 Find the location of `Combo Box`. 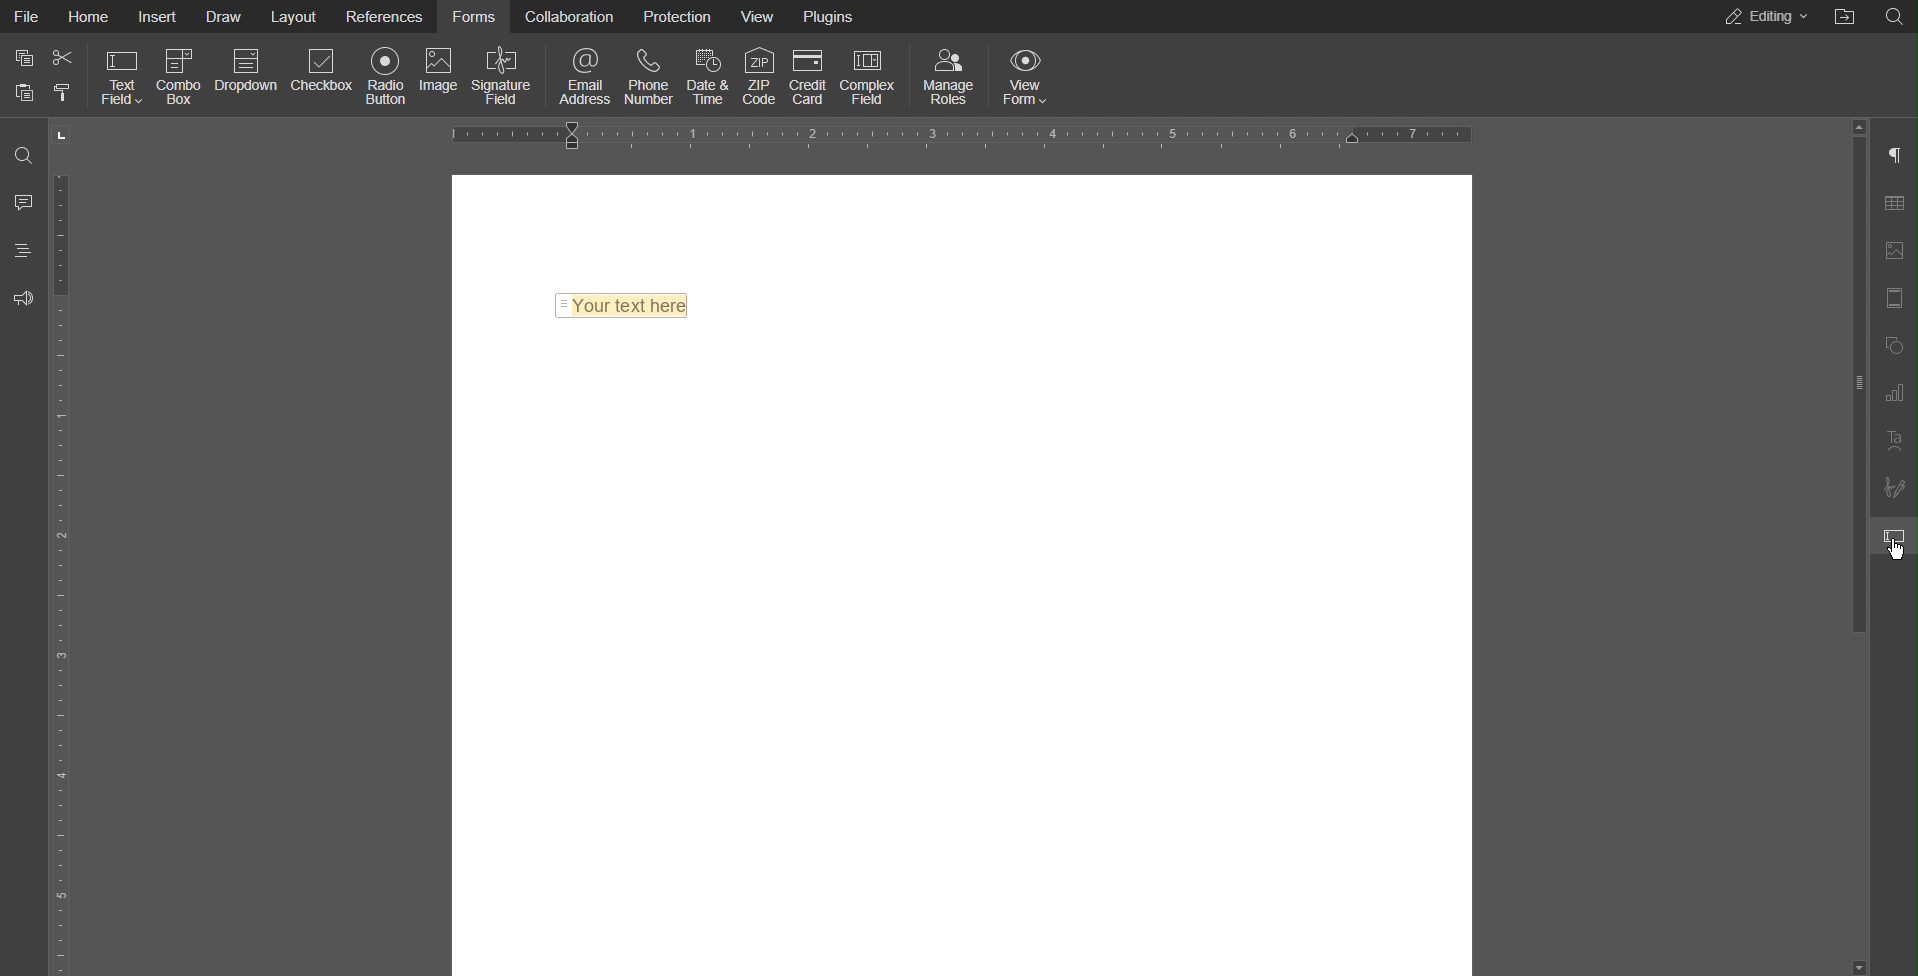

Combo Box is located at coordinates (180, 76).